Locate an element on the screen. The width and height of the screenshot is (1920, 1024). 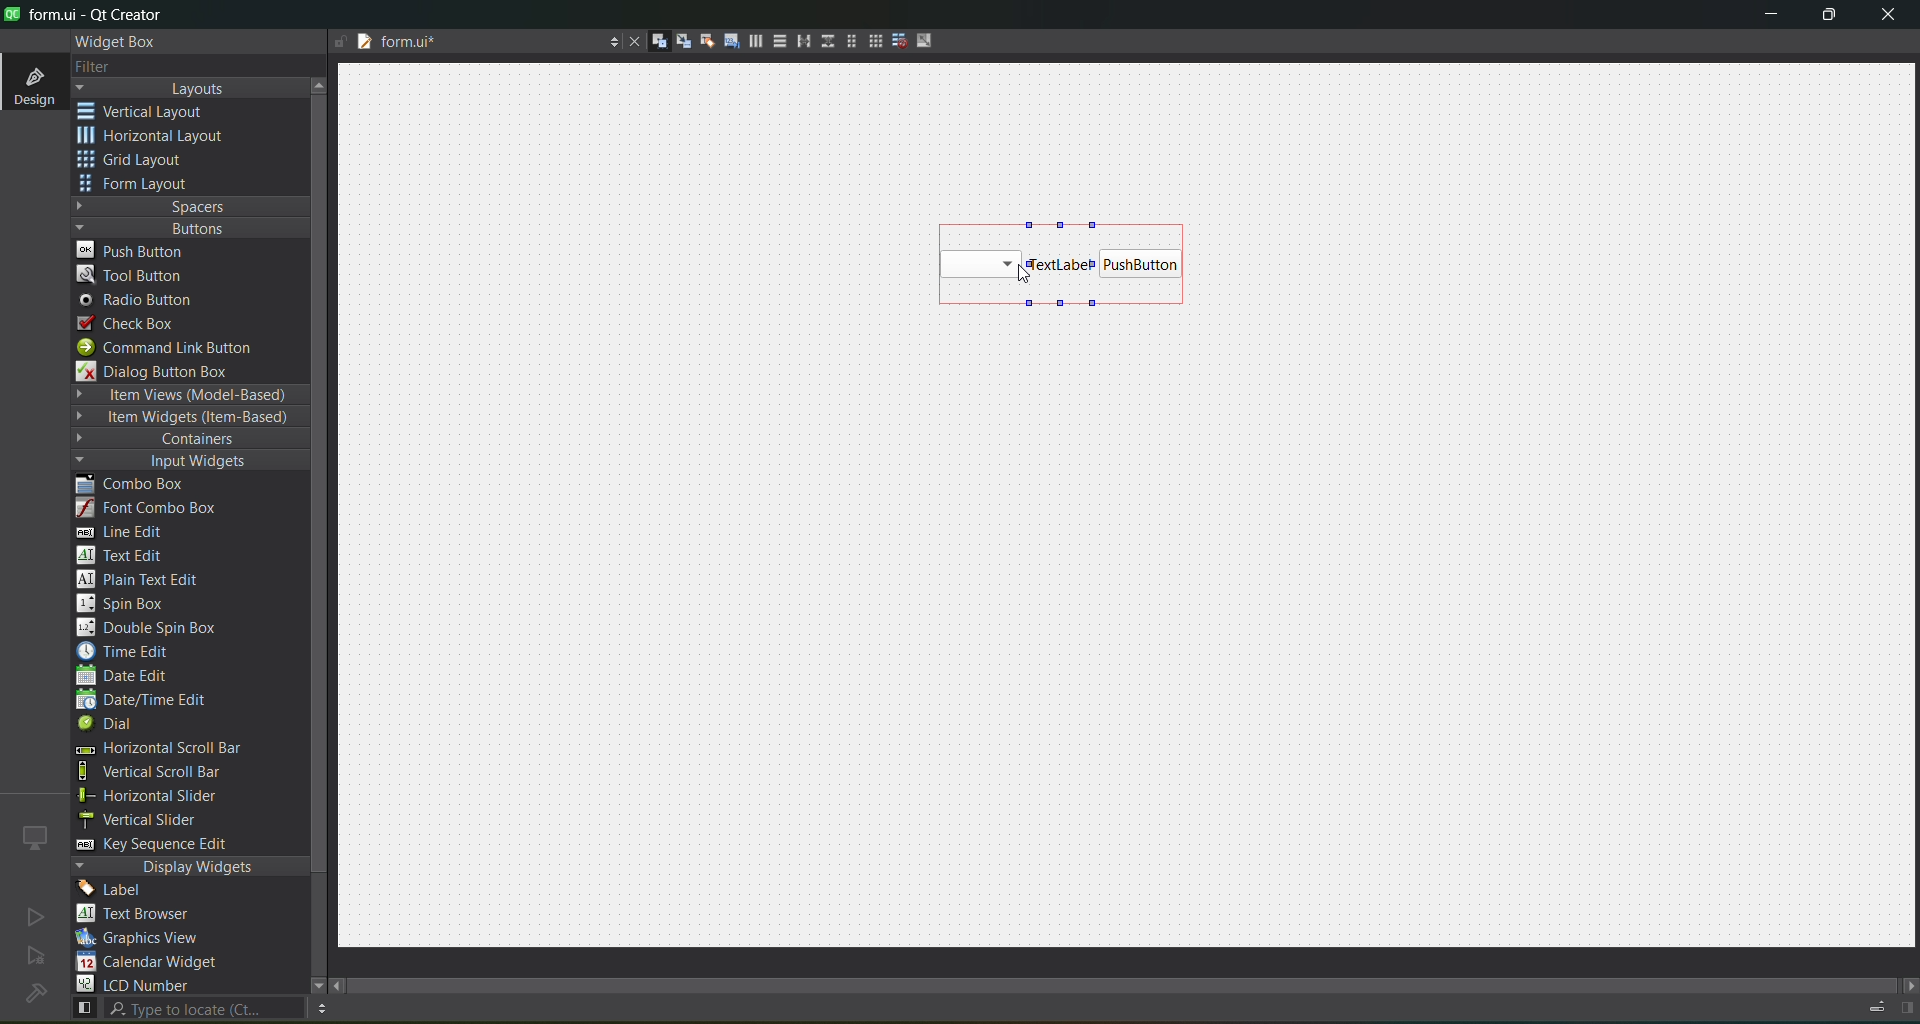
move left is located at coordinates (340, 987).